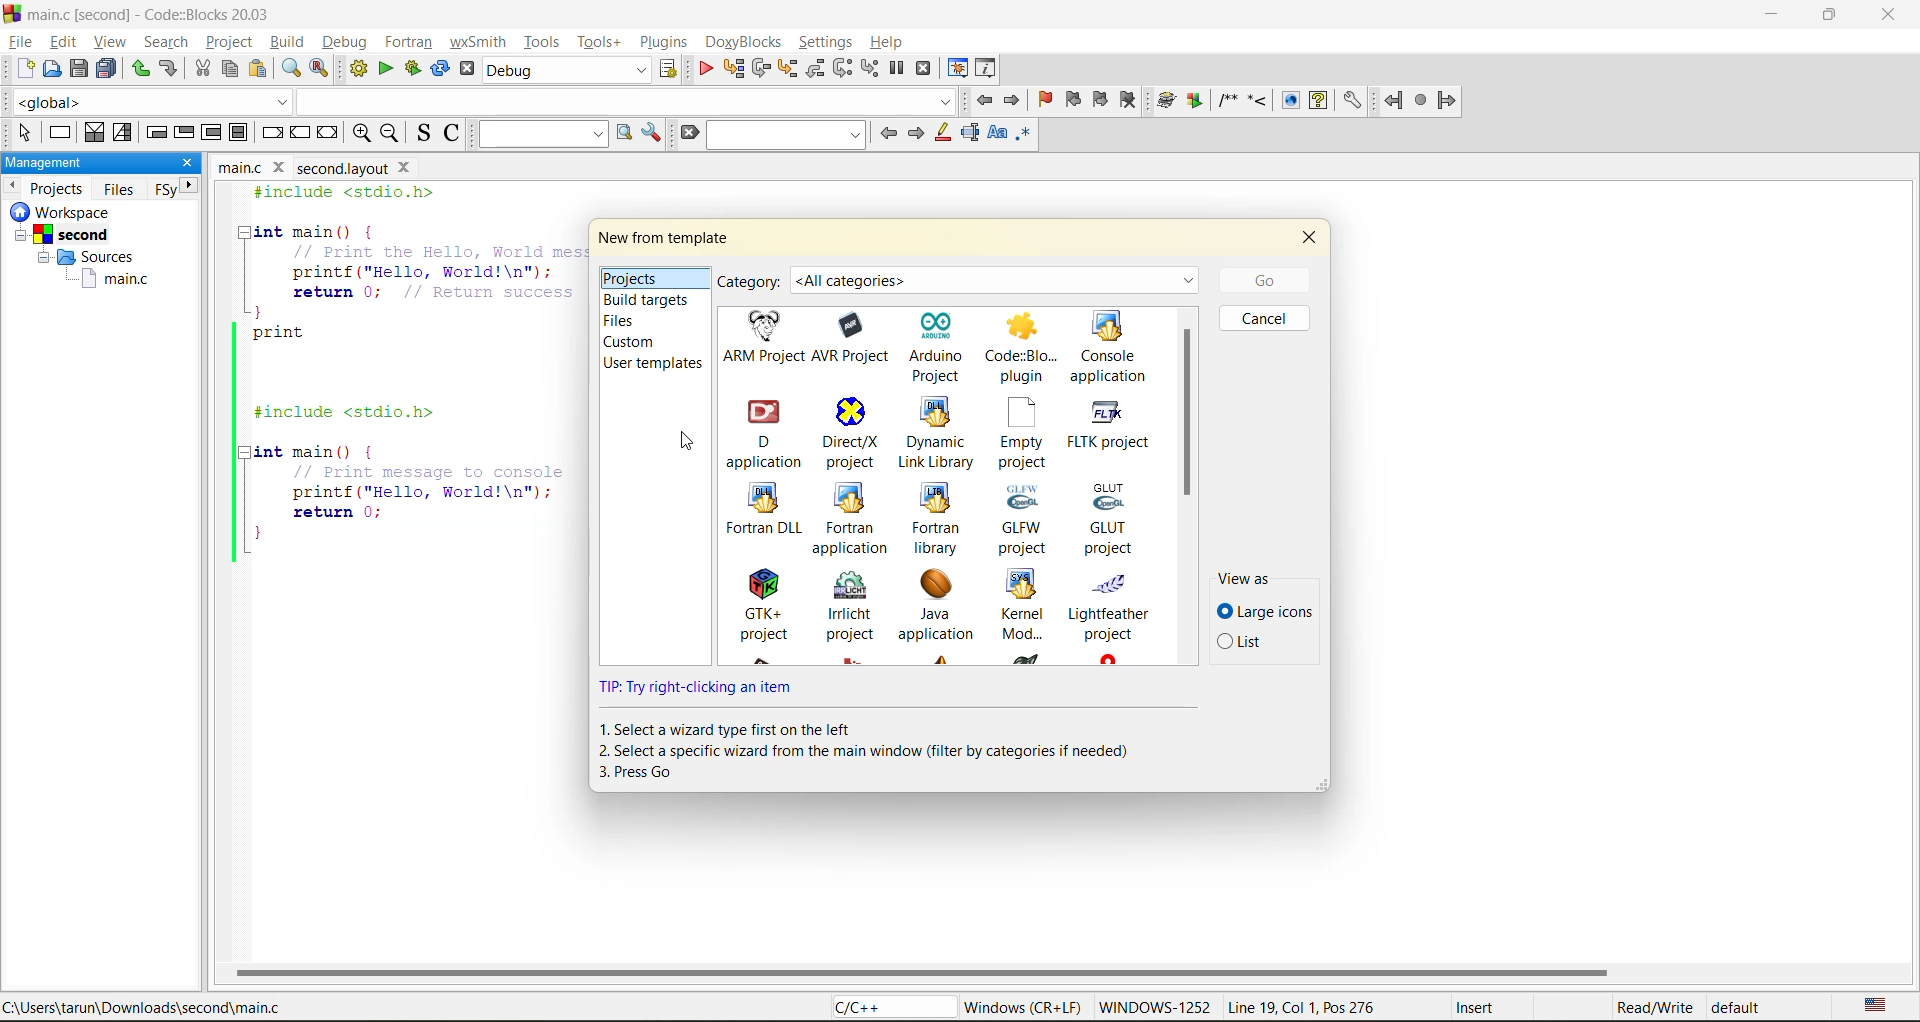 The image size is (1920, 1022). I want to click on step out, so click(817, 70).